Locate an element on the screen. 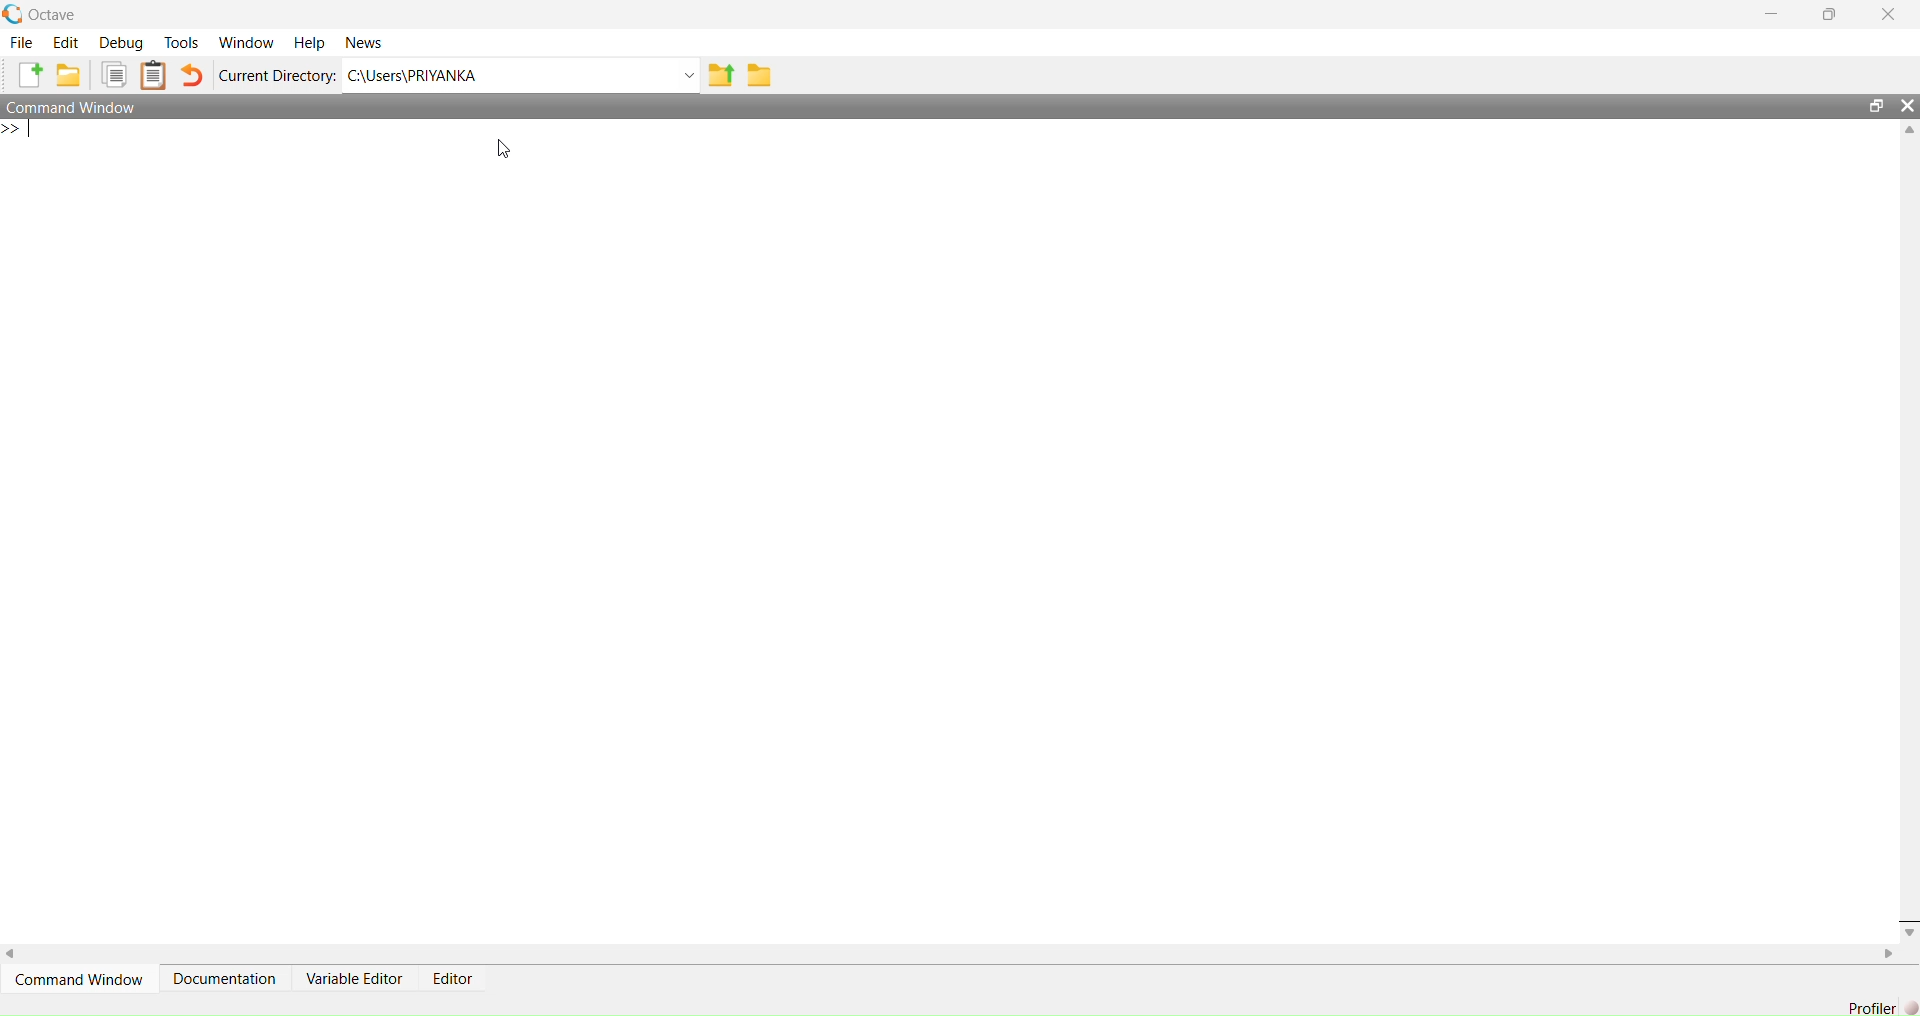 The height and width of the screenshot is (1016, 1920). Close is located at coordinates (1908, 105).